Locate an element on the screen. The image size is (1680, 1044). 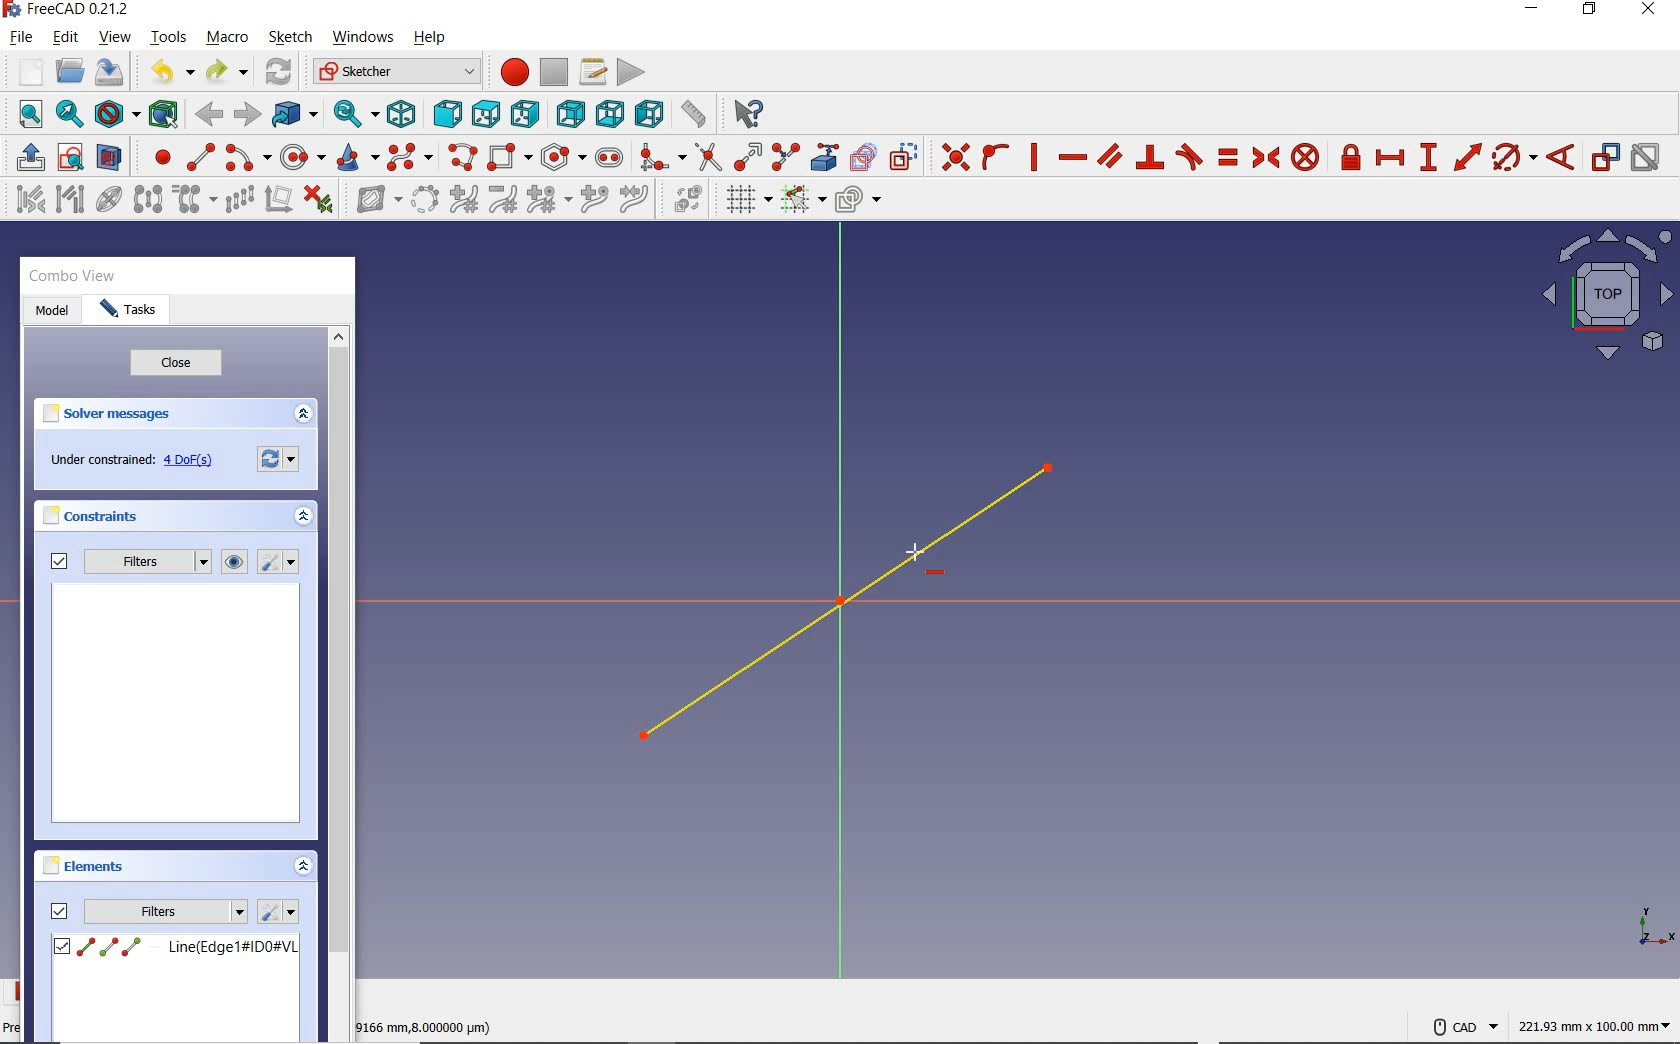
FIT SELECTION is located at coordinates (71, 116).